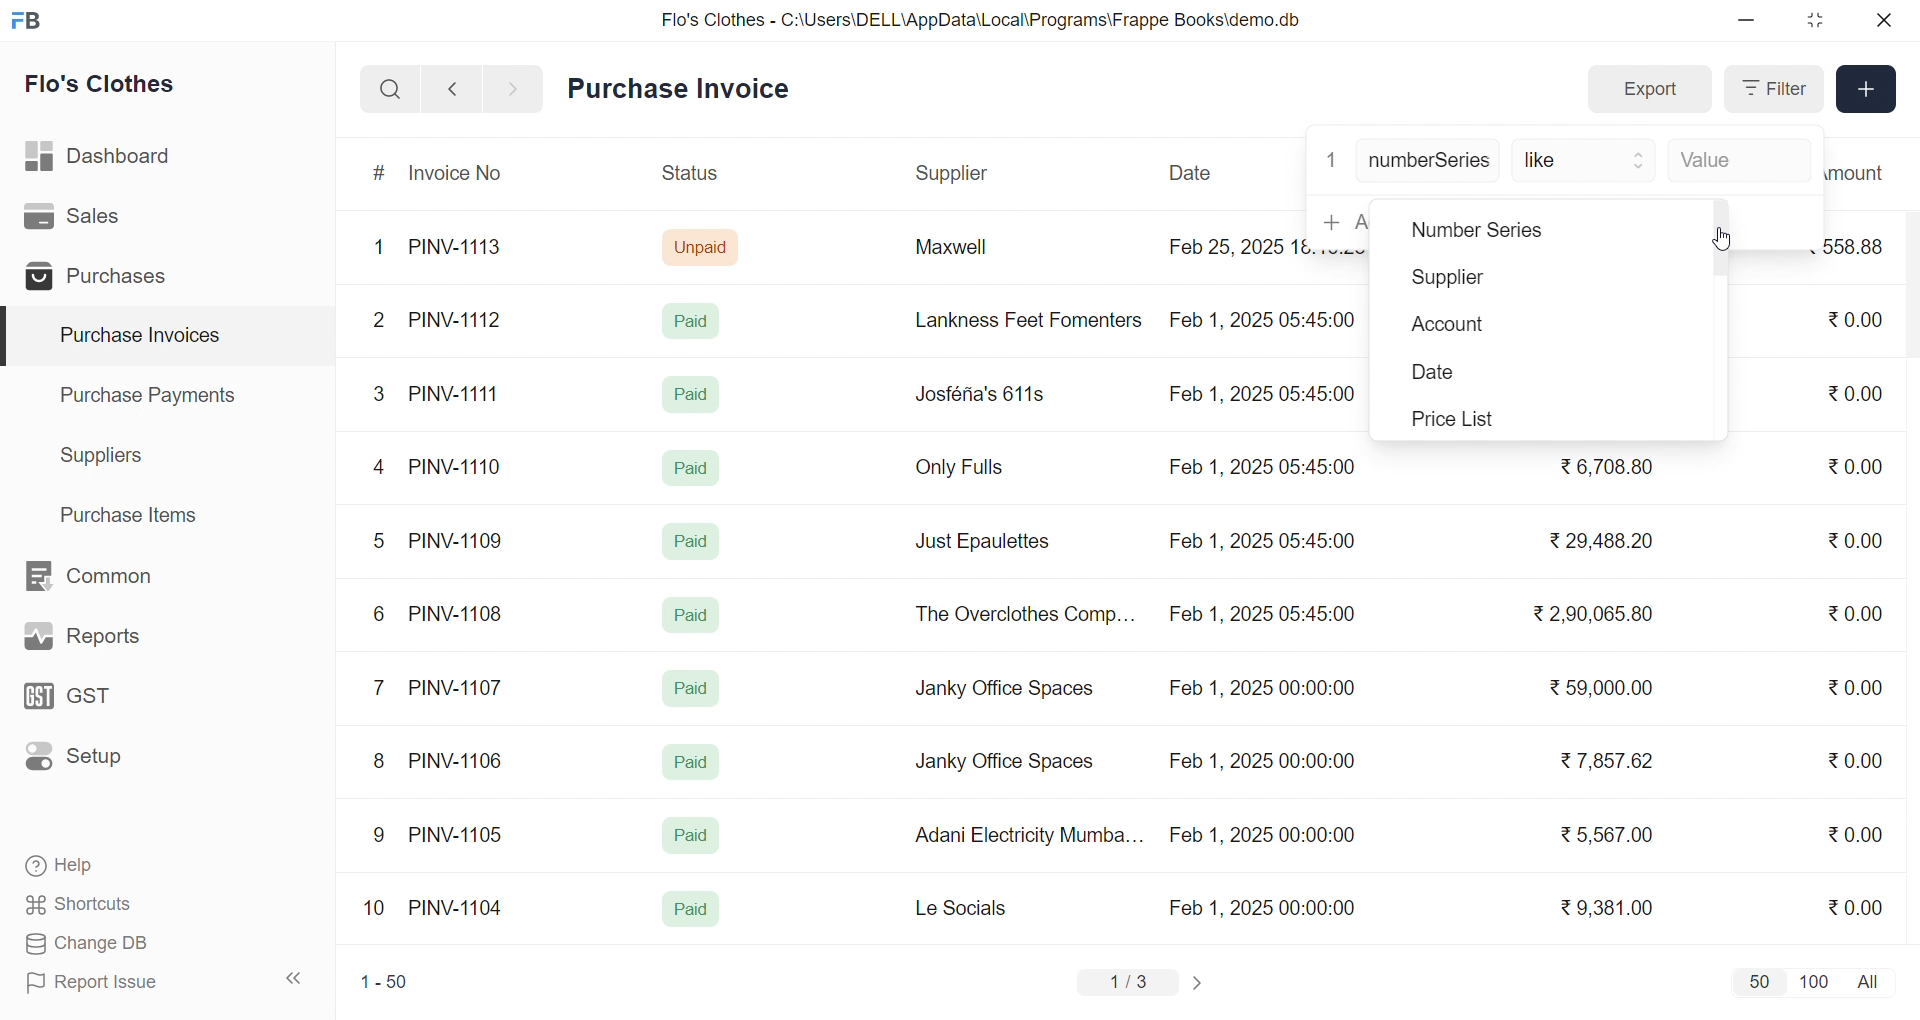 The height and width of the screenshot is (1020, 1920). Describe the element at coordinates (110, 577) in the screenshot. I see `Common` at that location.